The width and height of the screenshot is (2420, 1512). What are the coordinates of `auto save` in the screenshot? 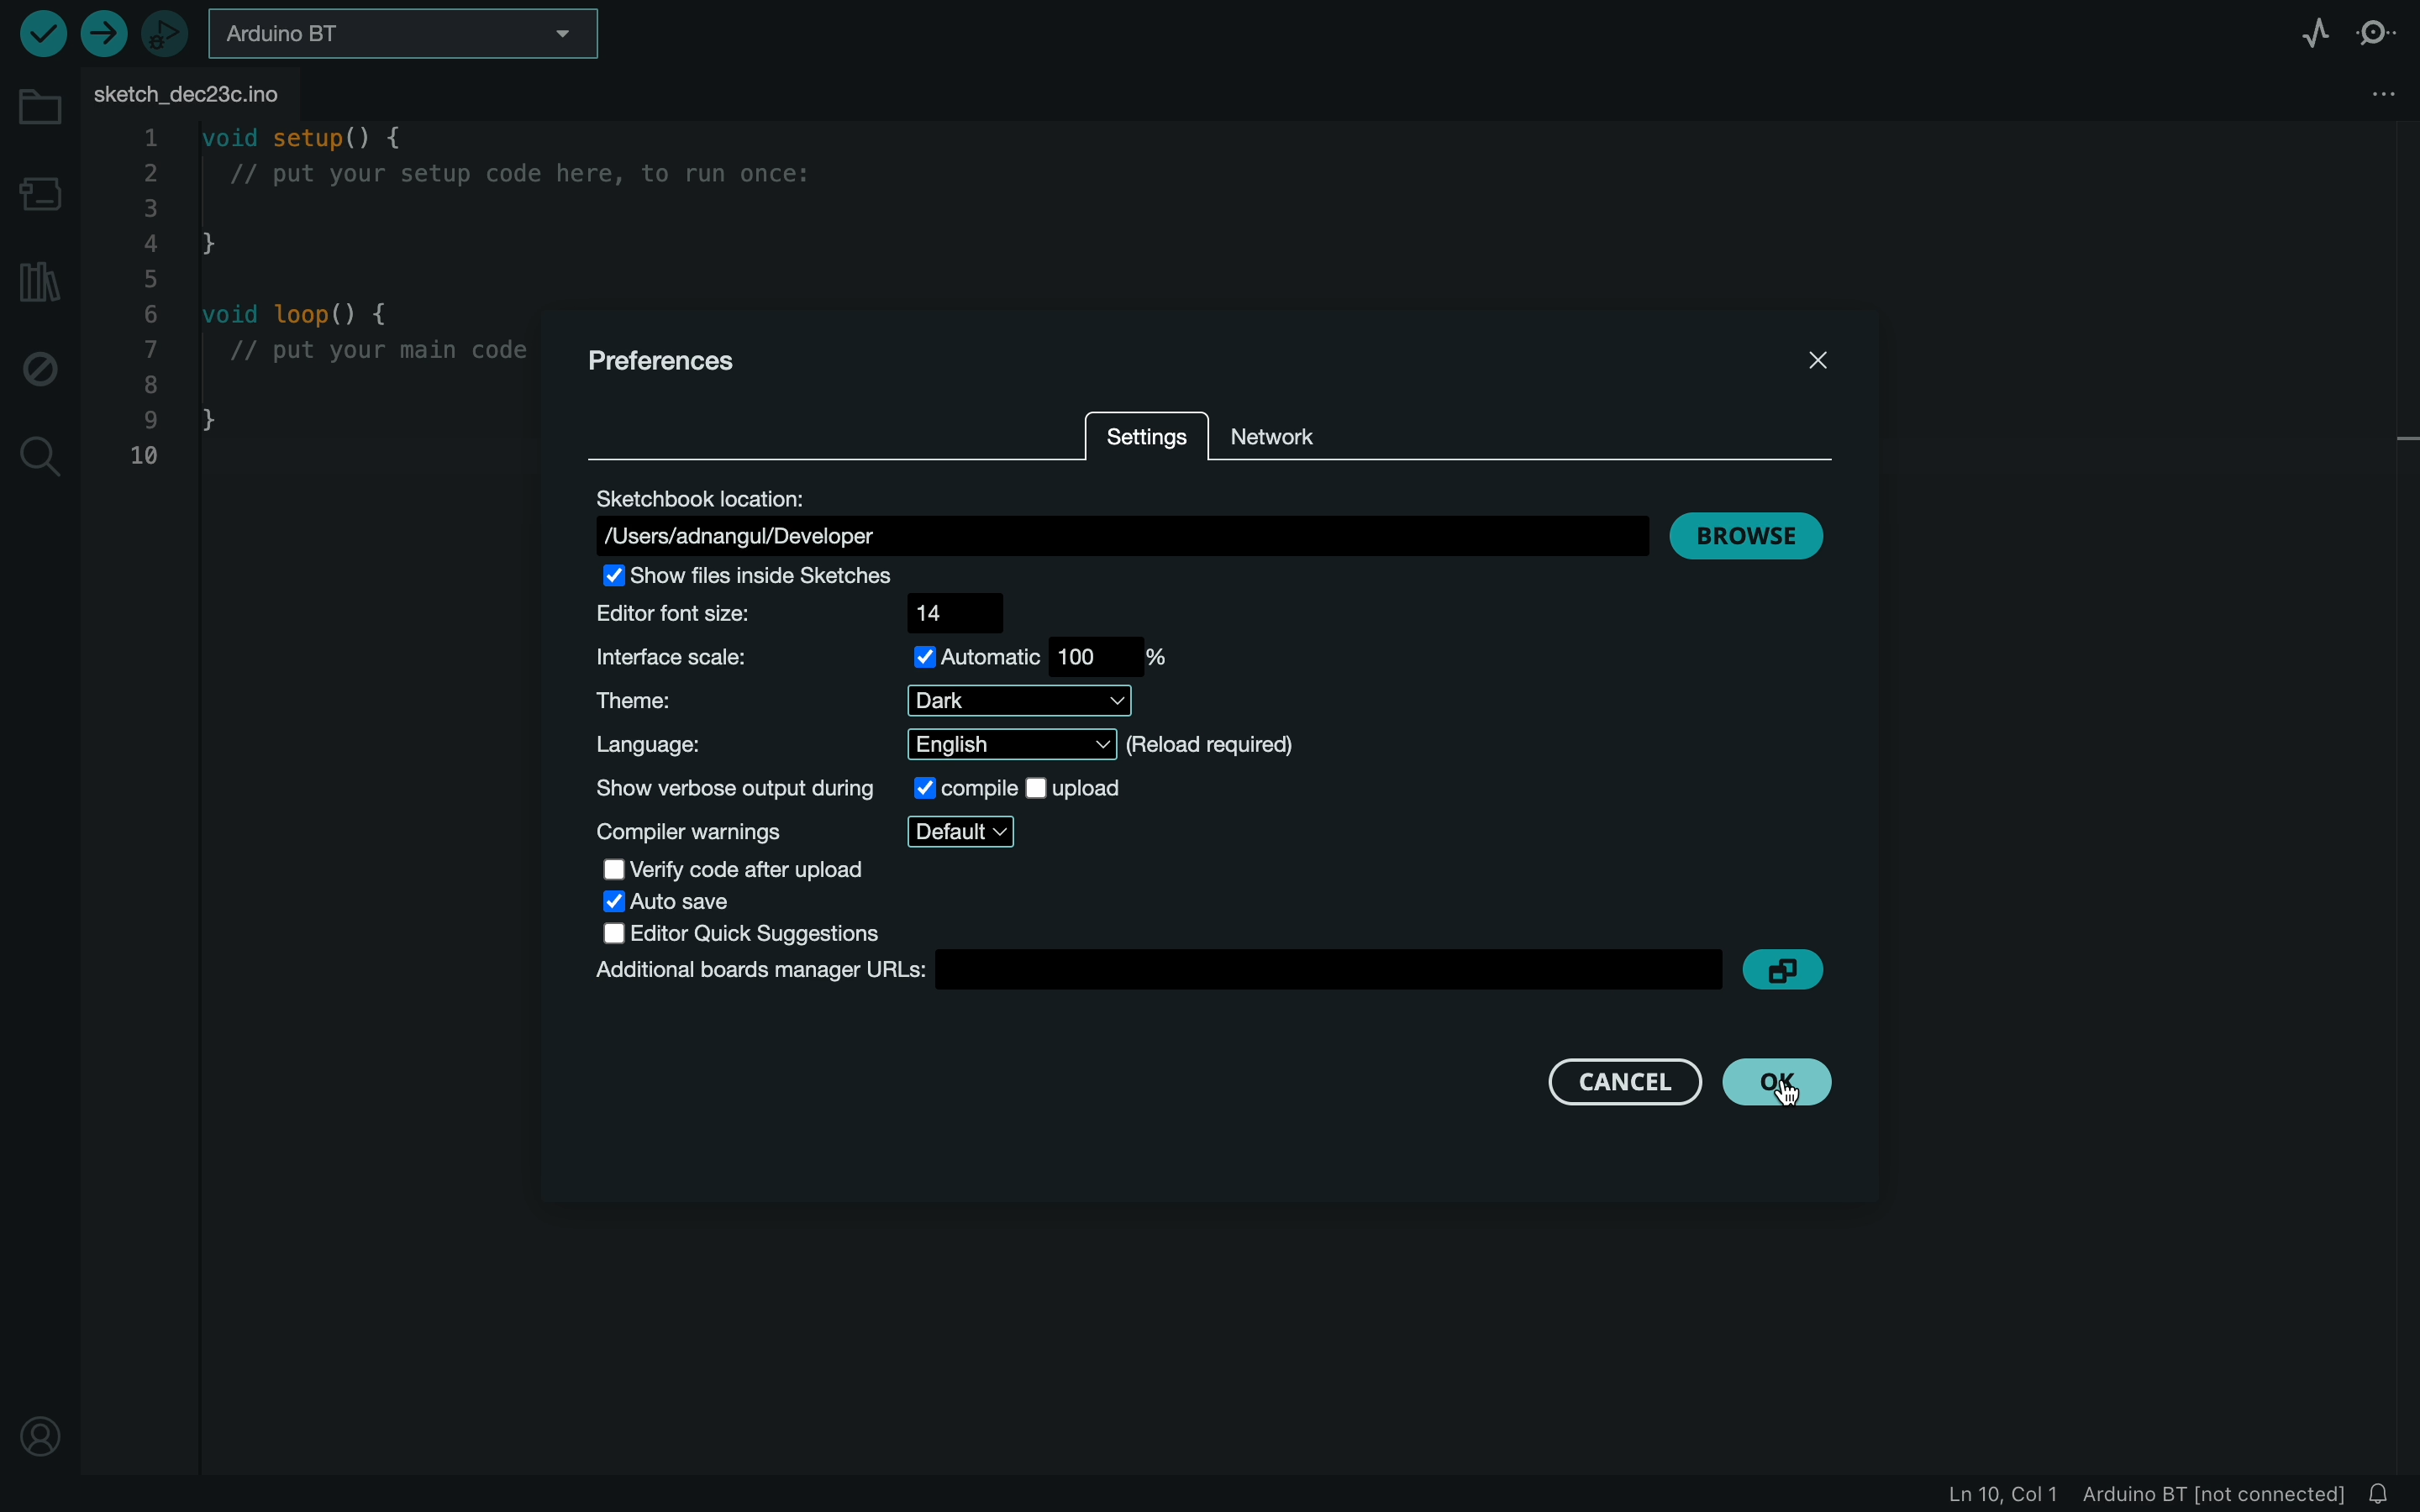 It's located at (692, 902).